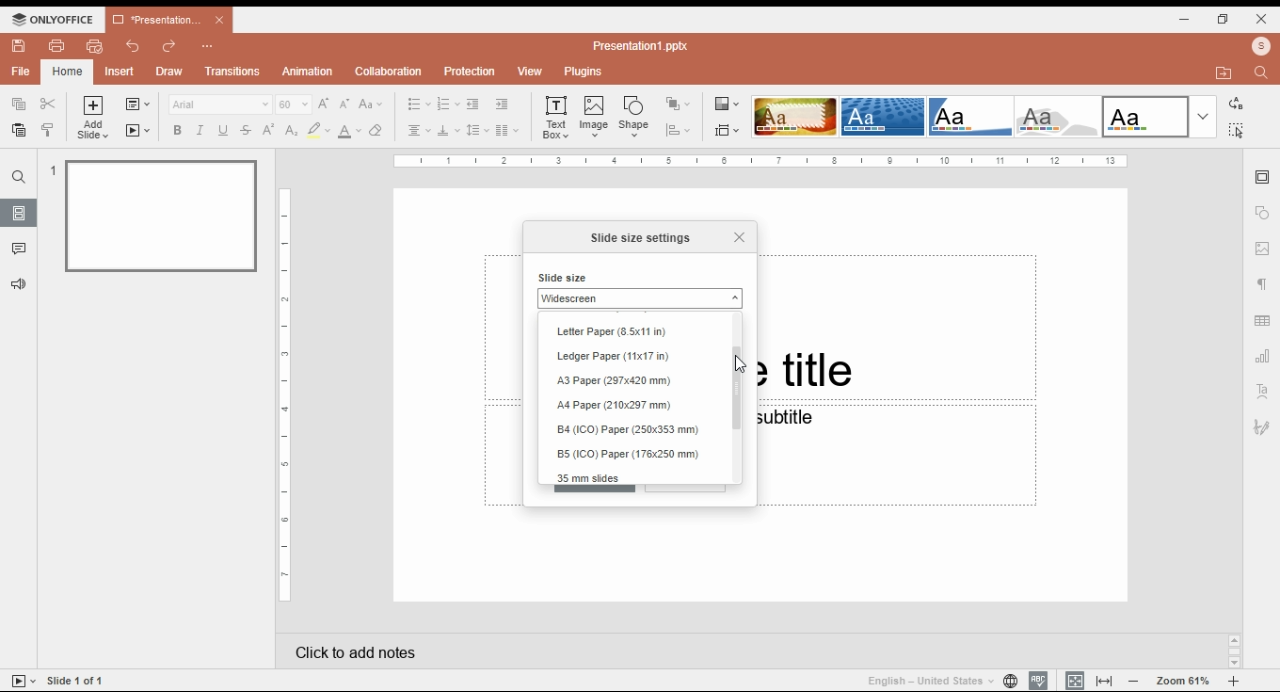 The height and width of the screenshot is (692, 1280). I want to click on chart settings, so click(1264, 356).